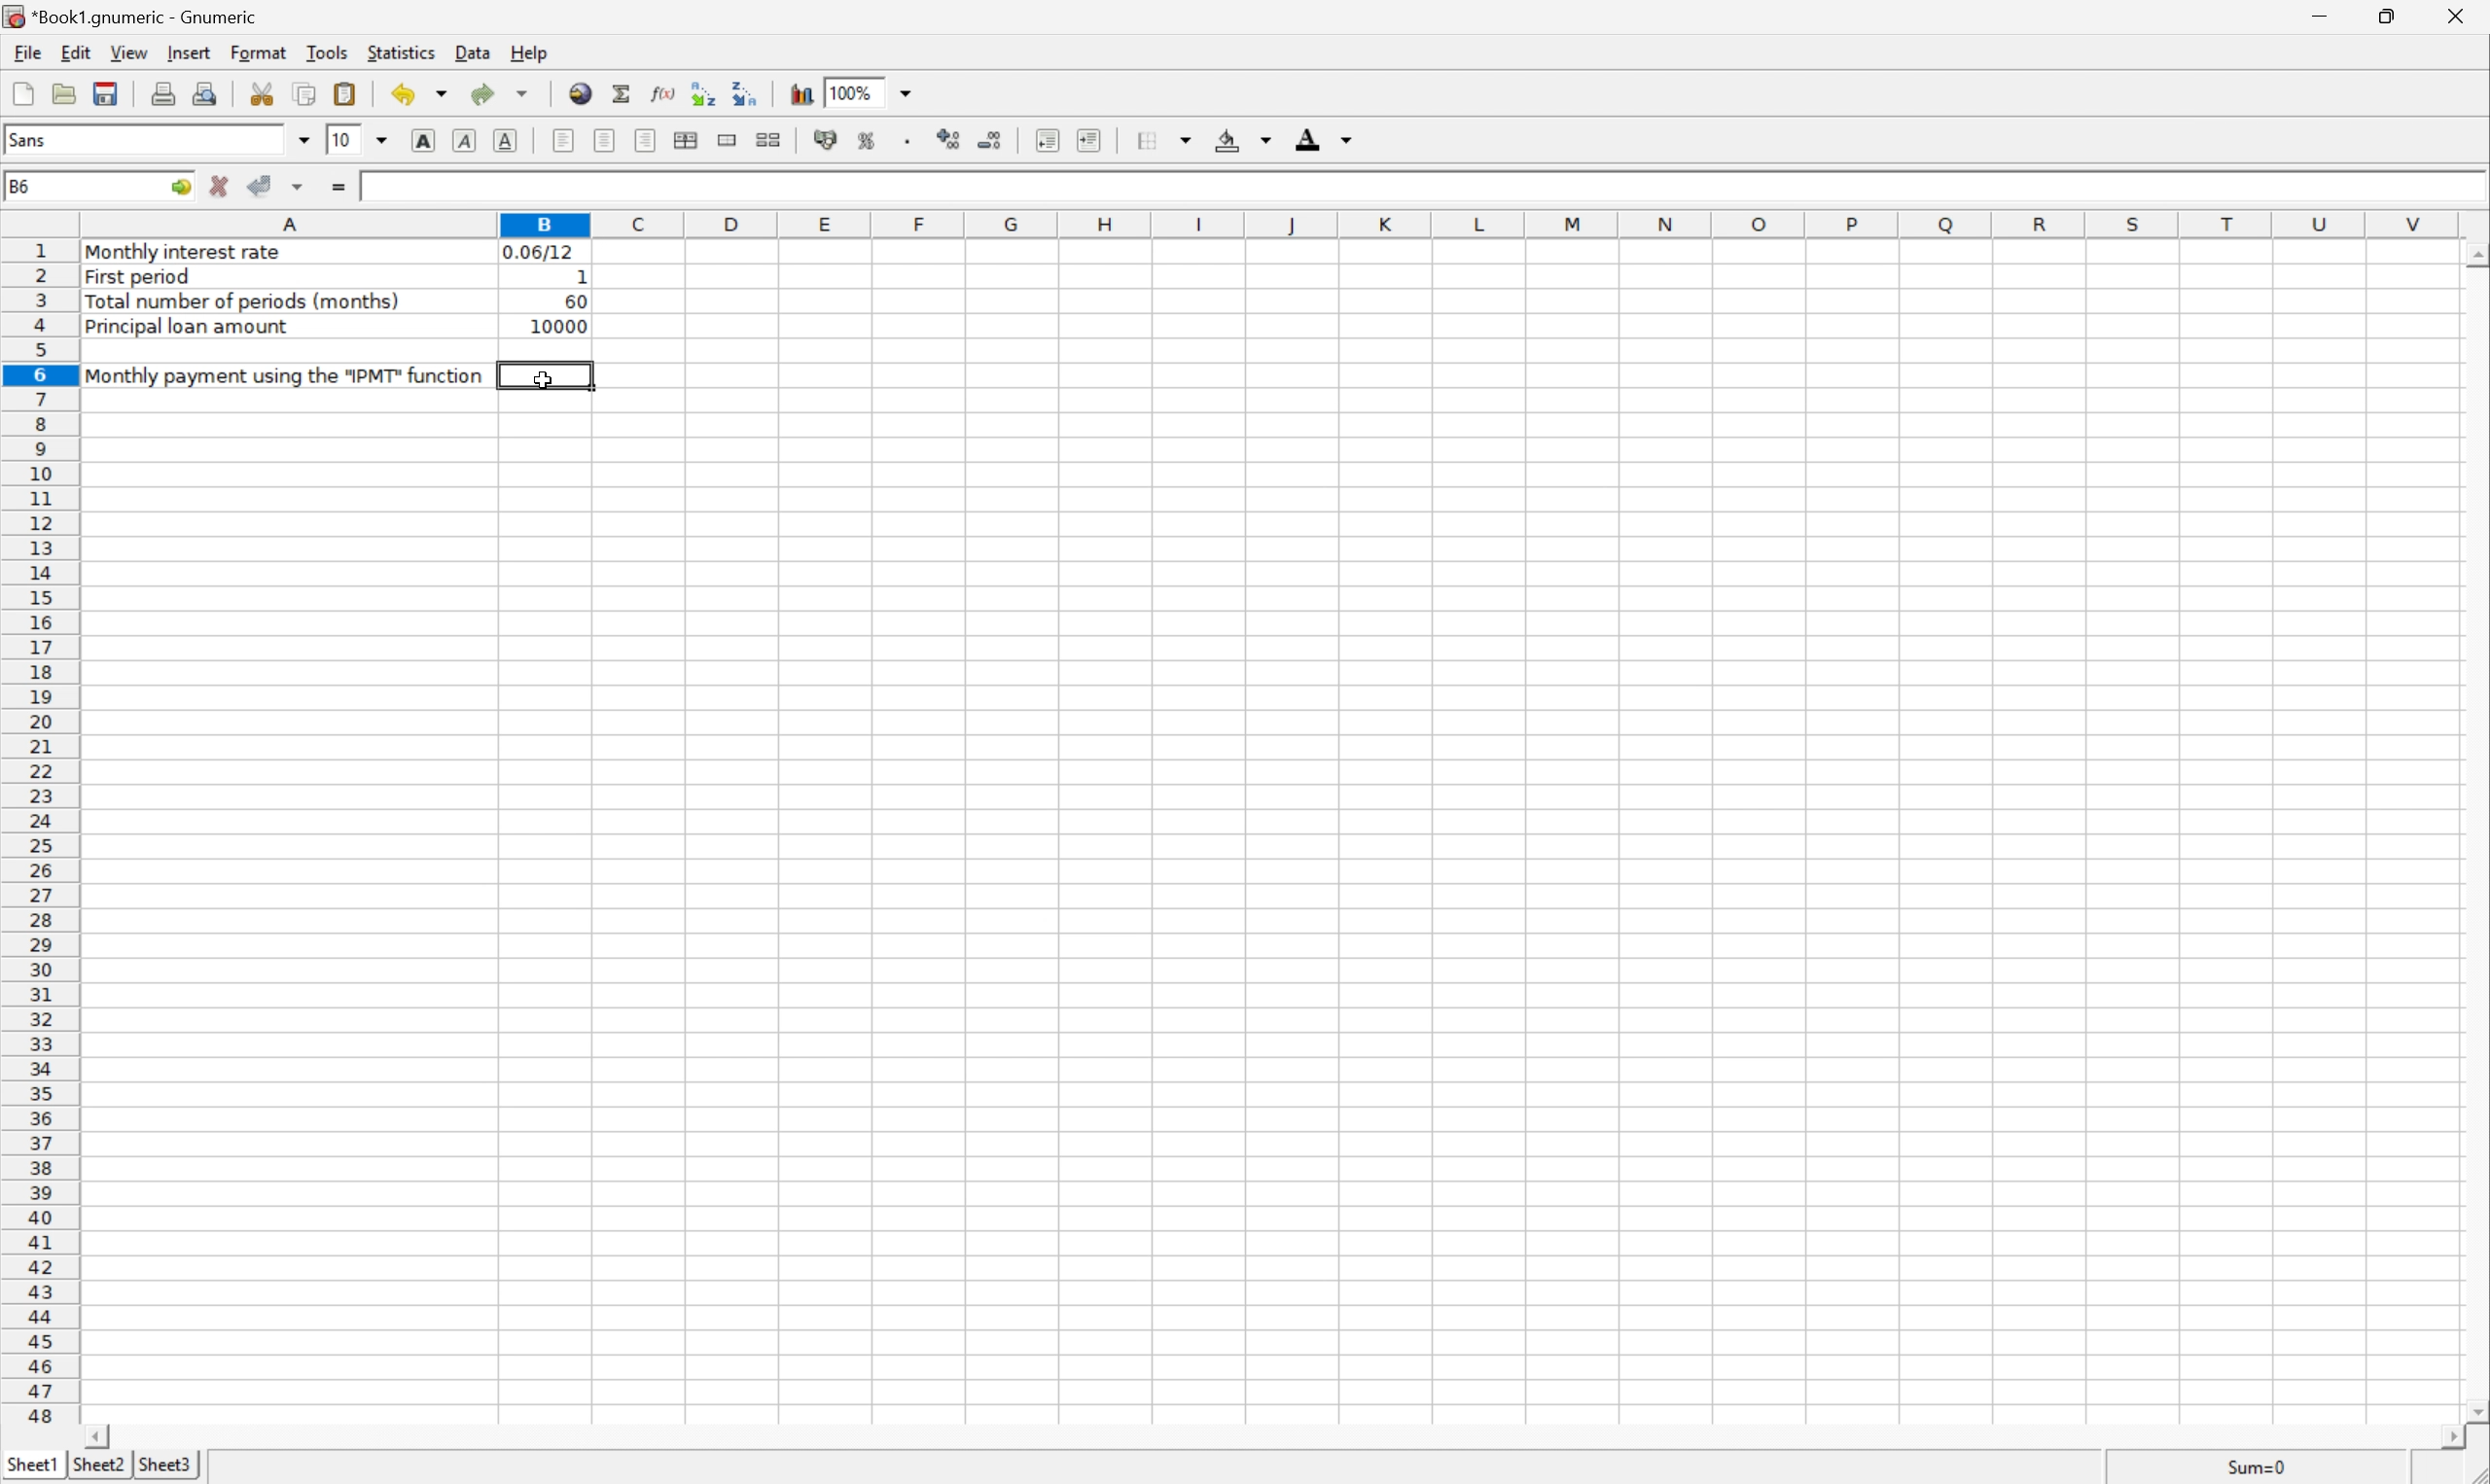 The image size is (2490, 1484). I want to click on Increase the number of decimals displayed, so click(951, 139).